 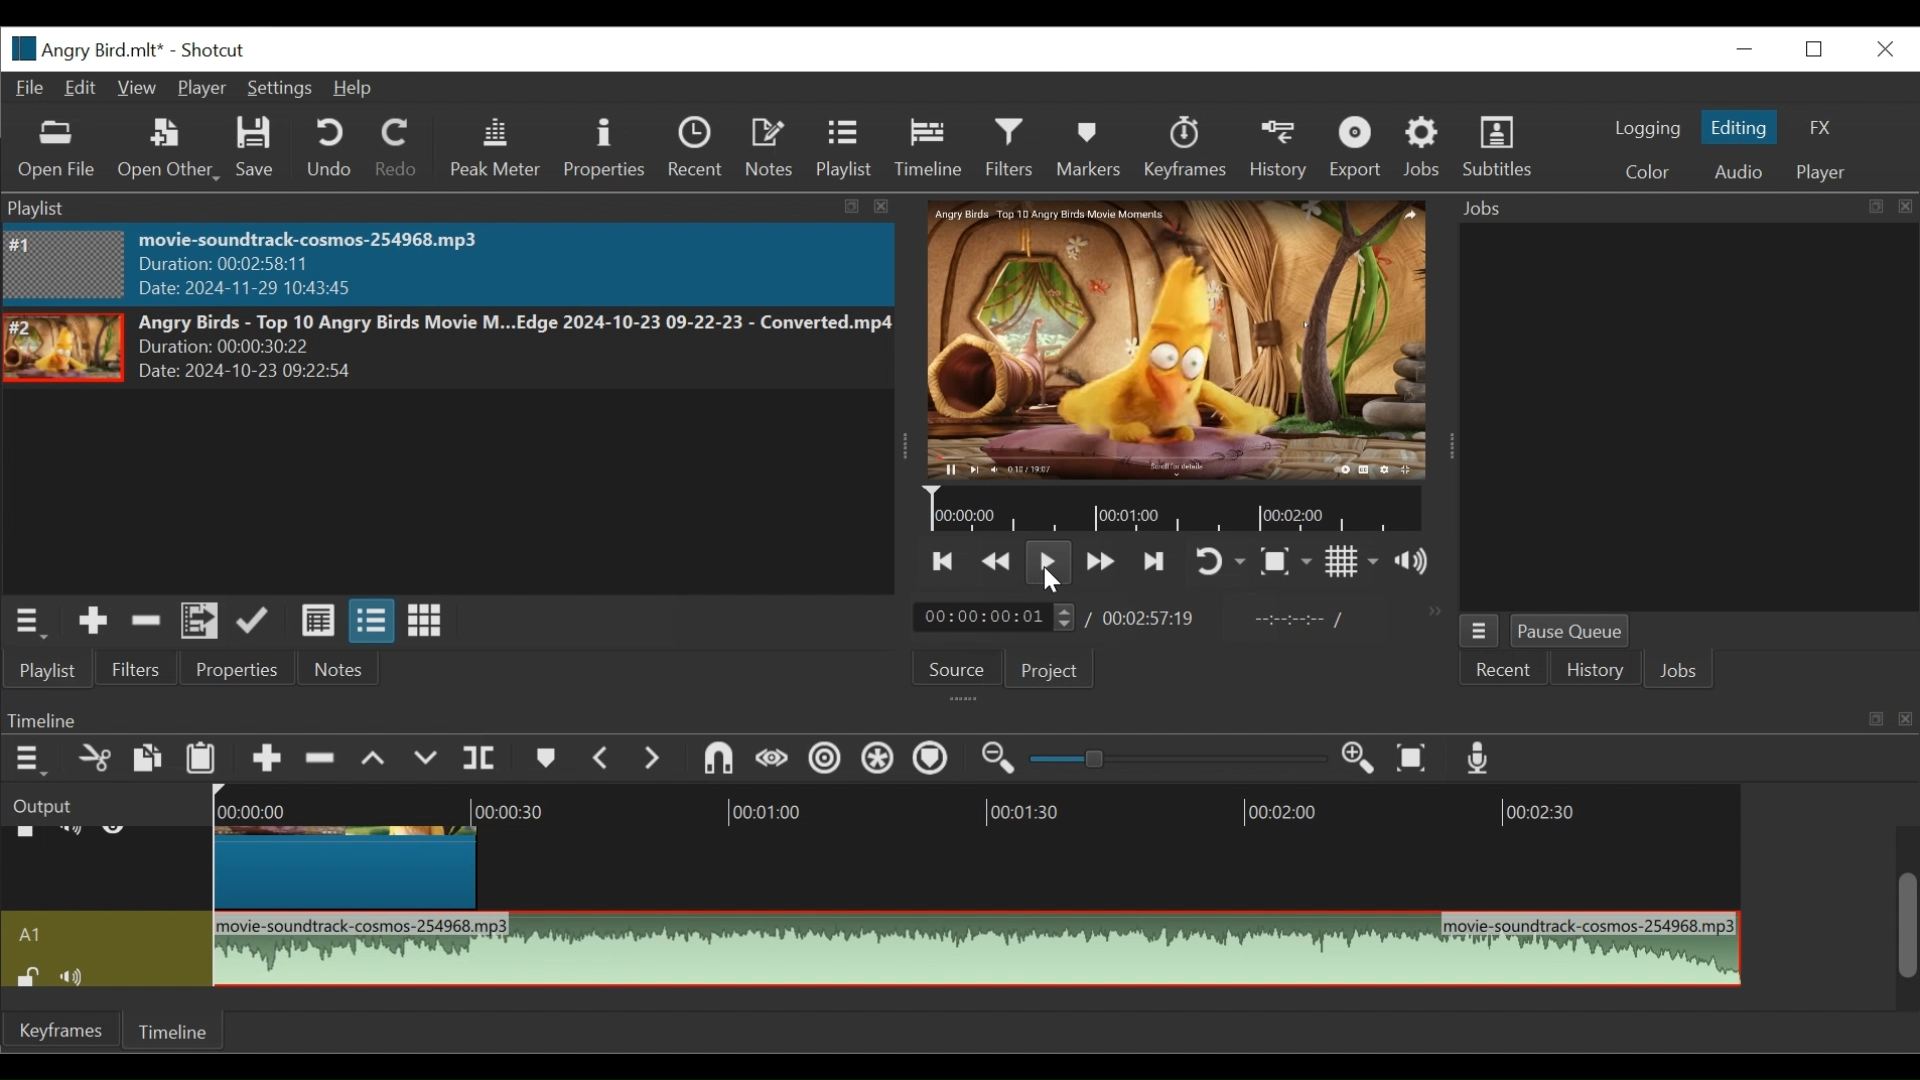 What do you see at coordinates (241, 670) in the screenshot?
I see `Properties` at bounding box center [241, 670].